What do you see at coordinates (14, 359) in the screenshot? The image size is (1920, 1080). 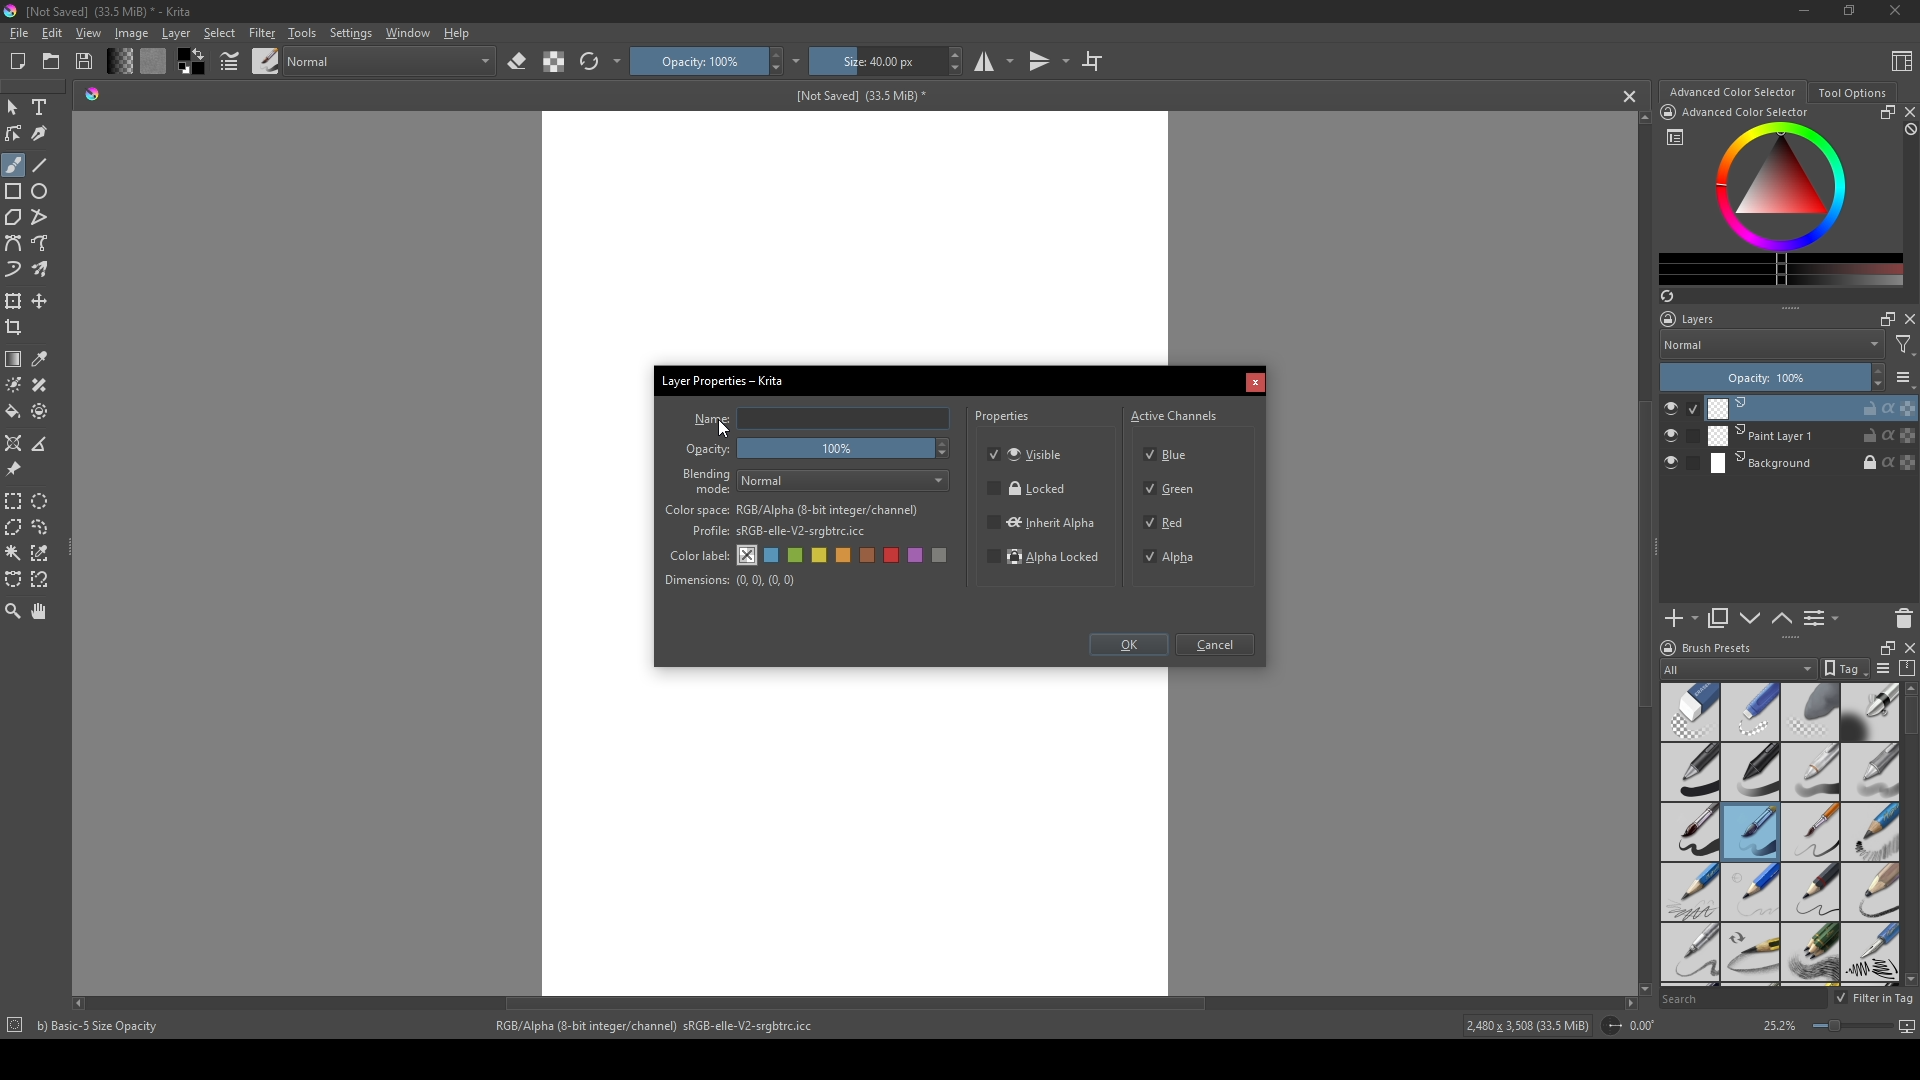 I see `gradient` at bounding box center [14, 359].